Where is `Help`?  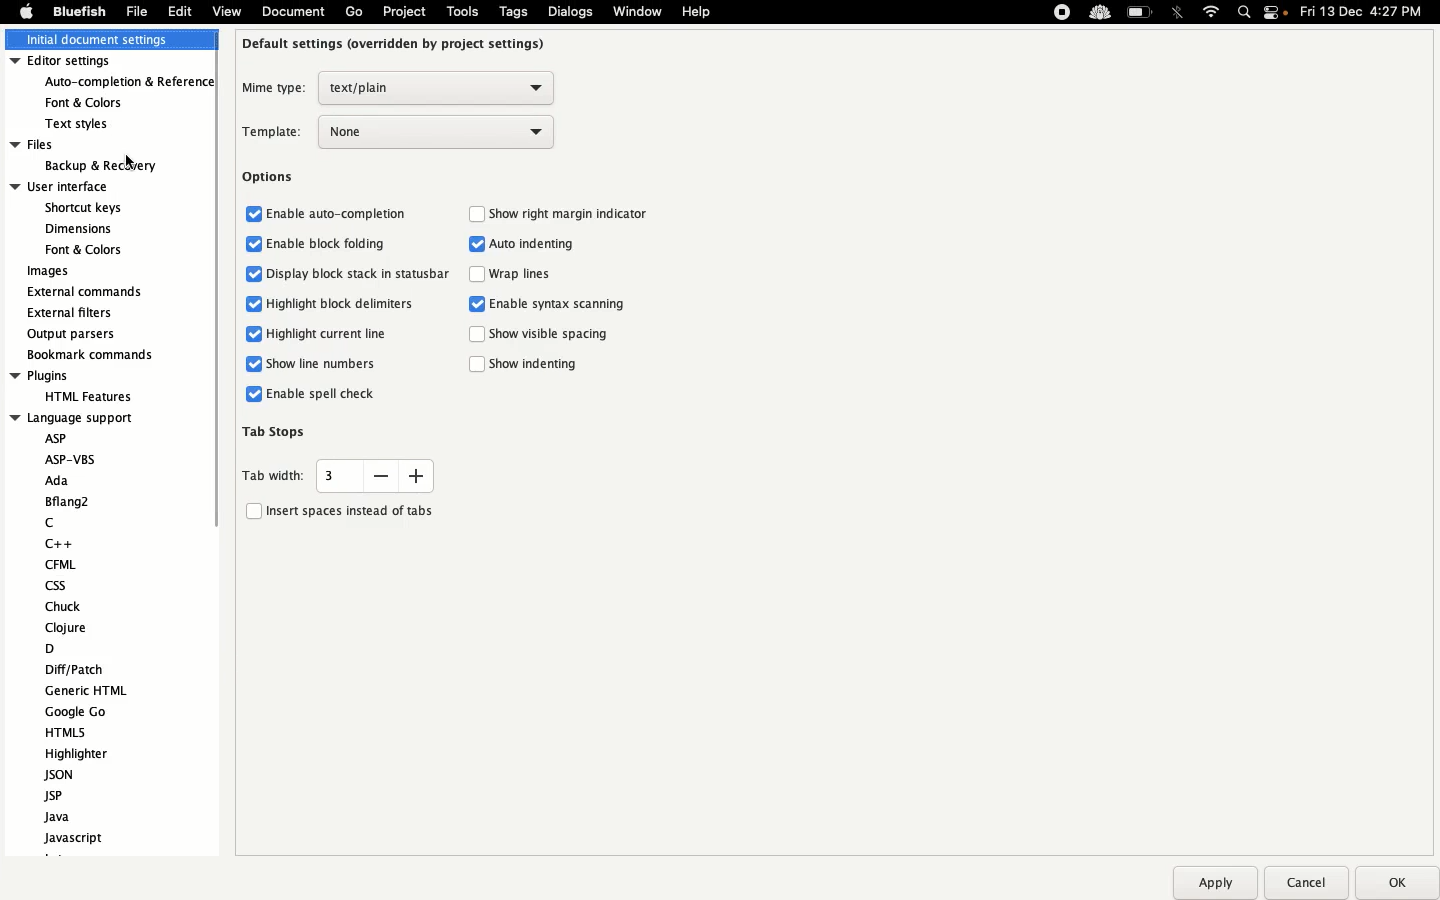
Help is located at coordinates (695, 13).